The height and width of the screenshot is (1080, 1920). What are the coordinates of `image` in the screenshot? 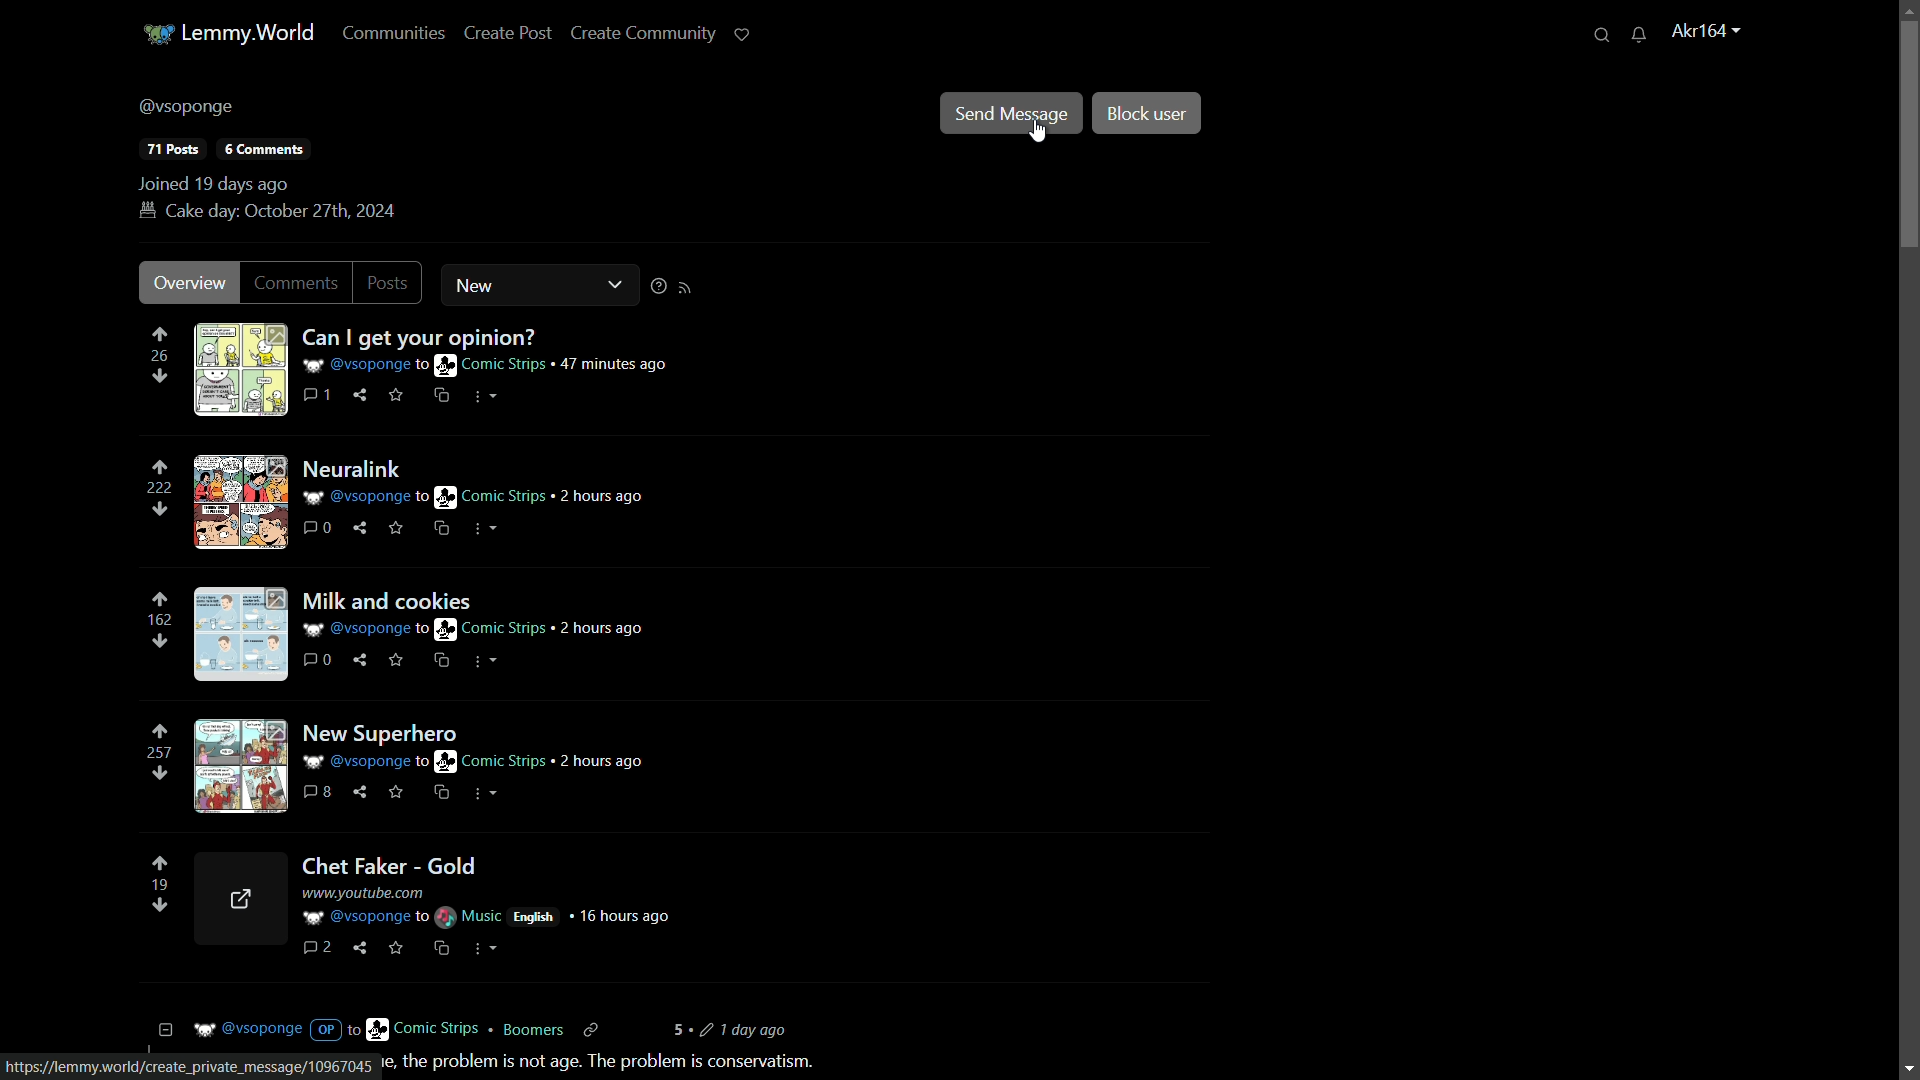 It's located at (238, 370).